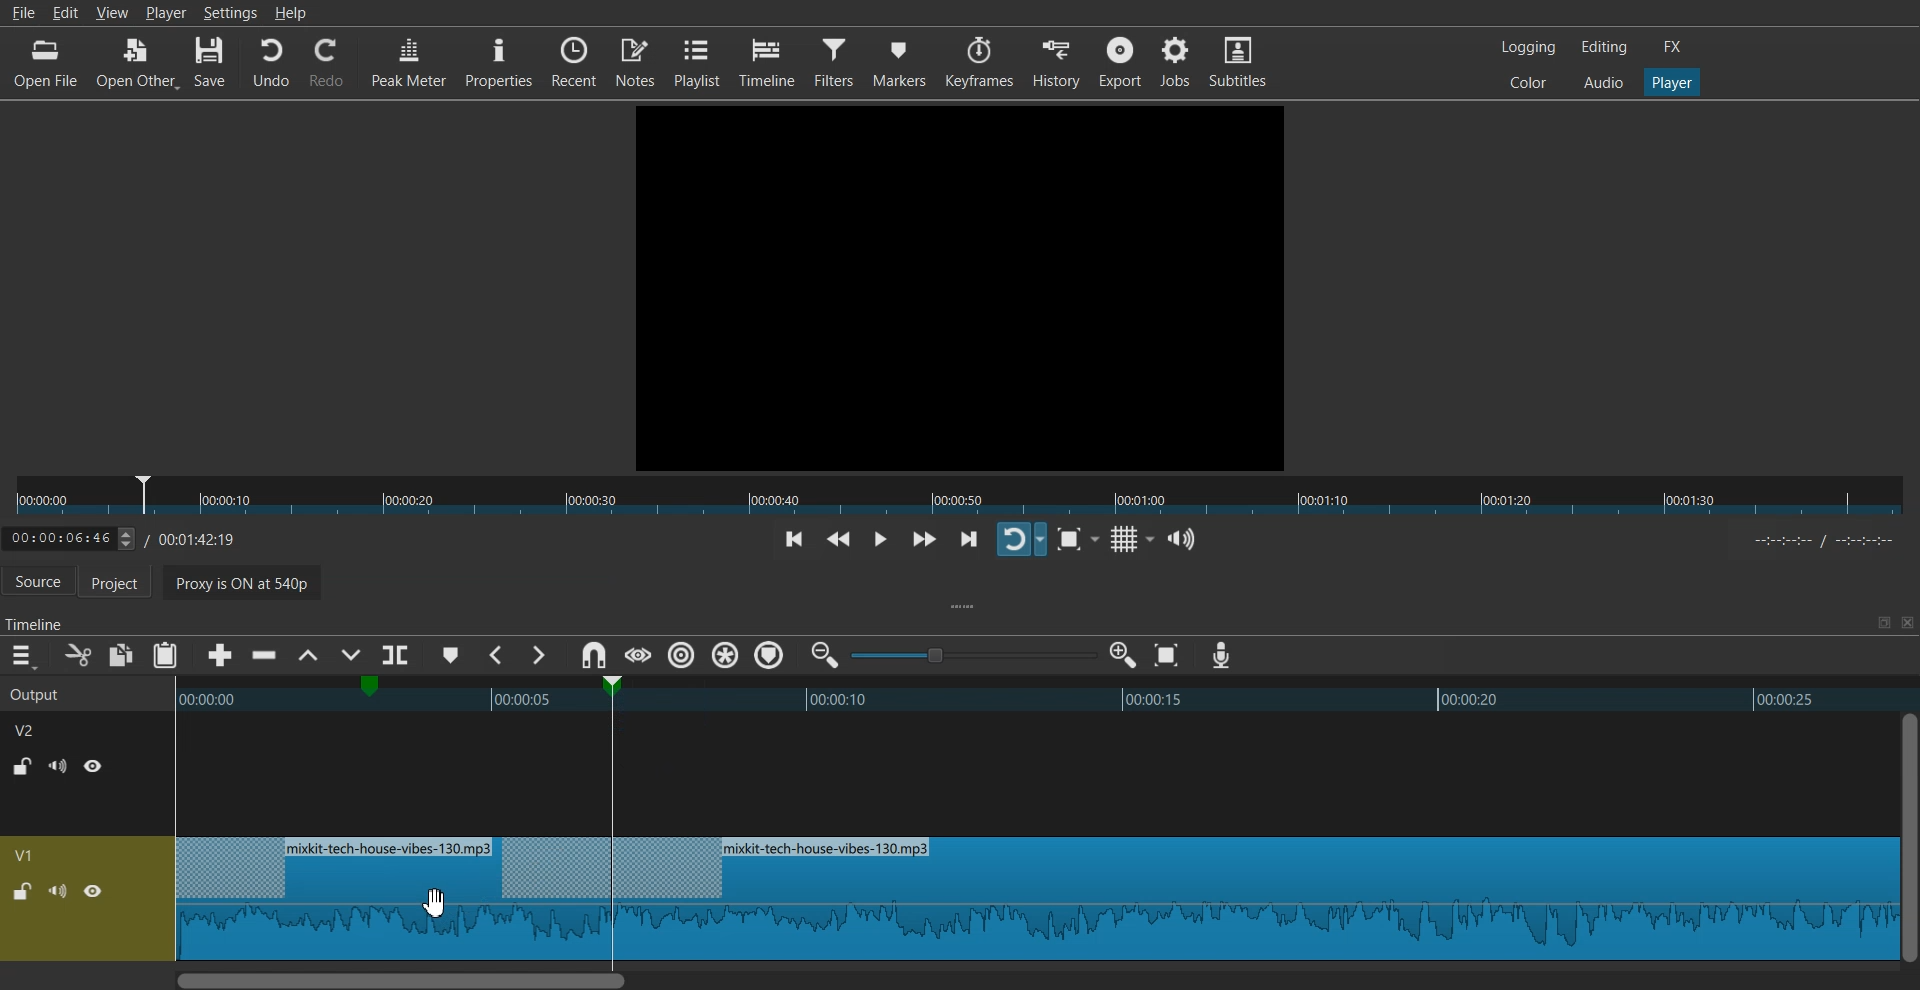 This screenshot has width=1920, height=990. What do you see at coordinates (637, 655) in the screenshot?
I see `Scrub while dragging` at bounding box center [637, 655].